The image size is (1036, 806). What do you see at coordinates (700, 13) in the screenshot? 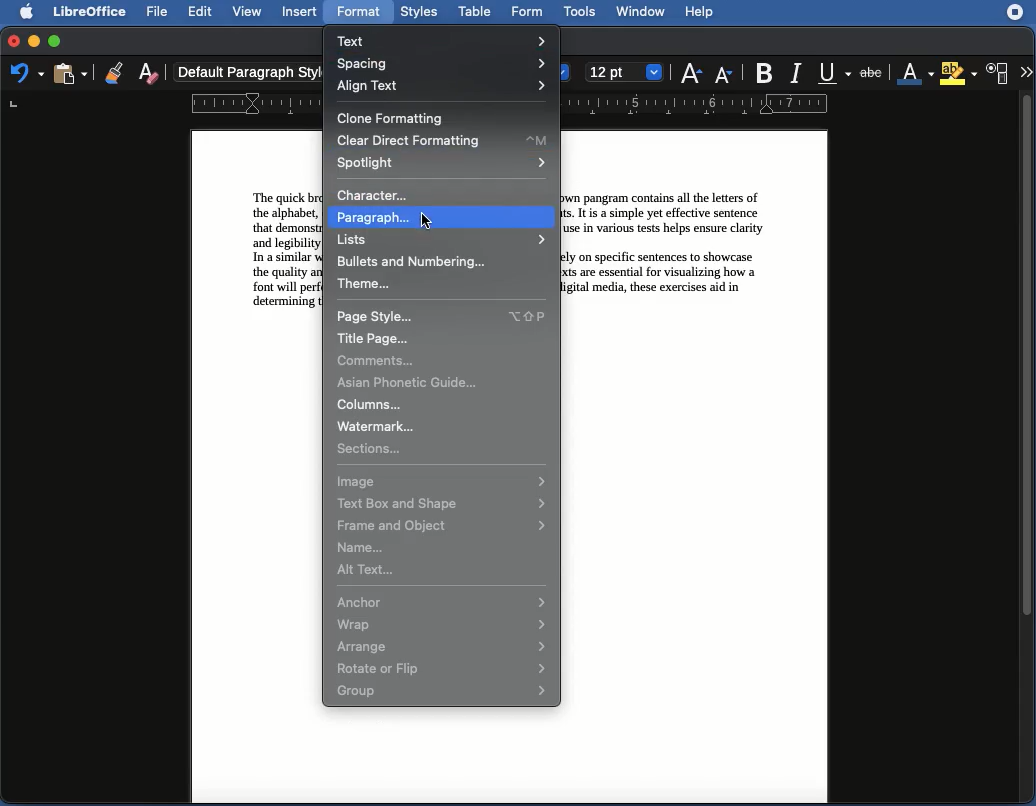
I see `Help` at bounding box center [700, 13].